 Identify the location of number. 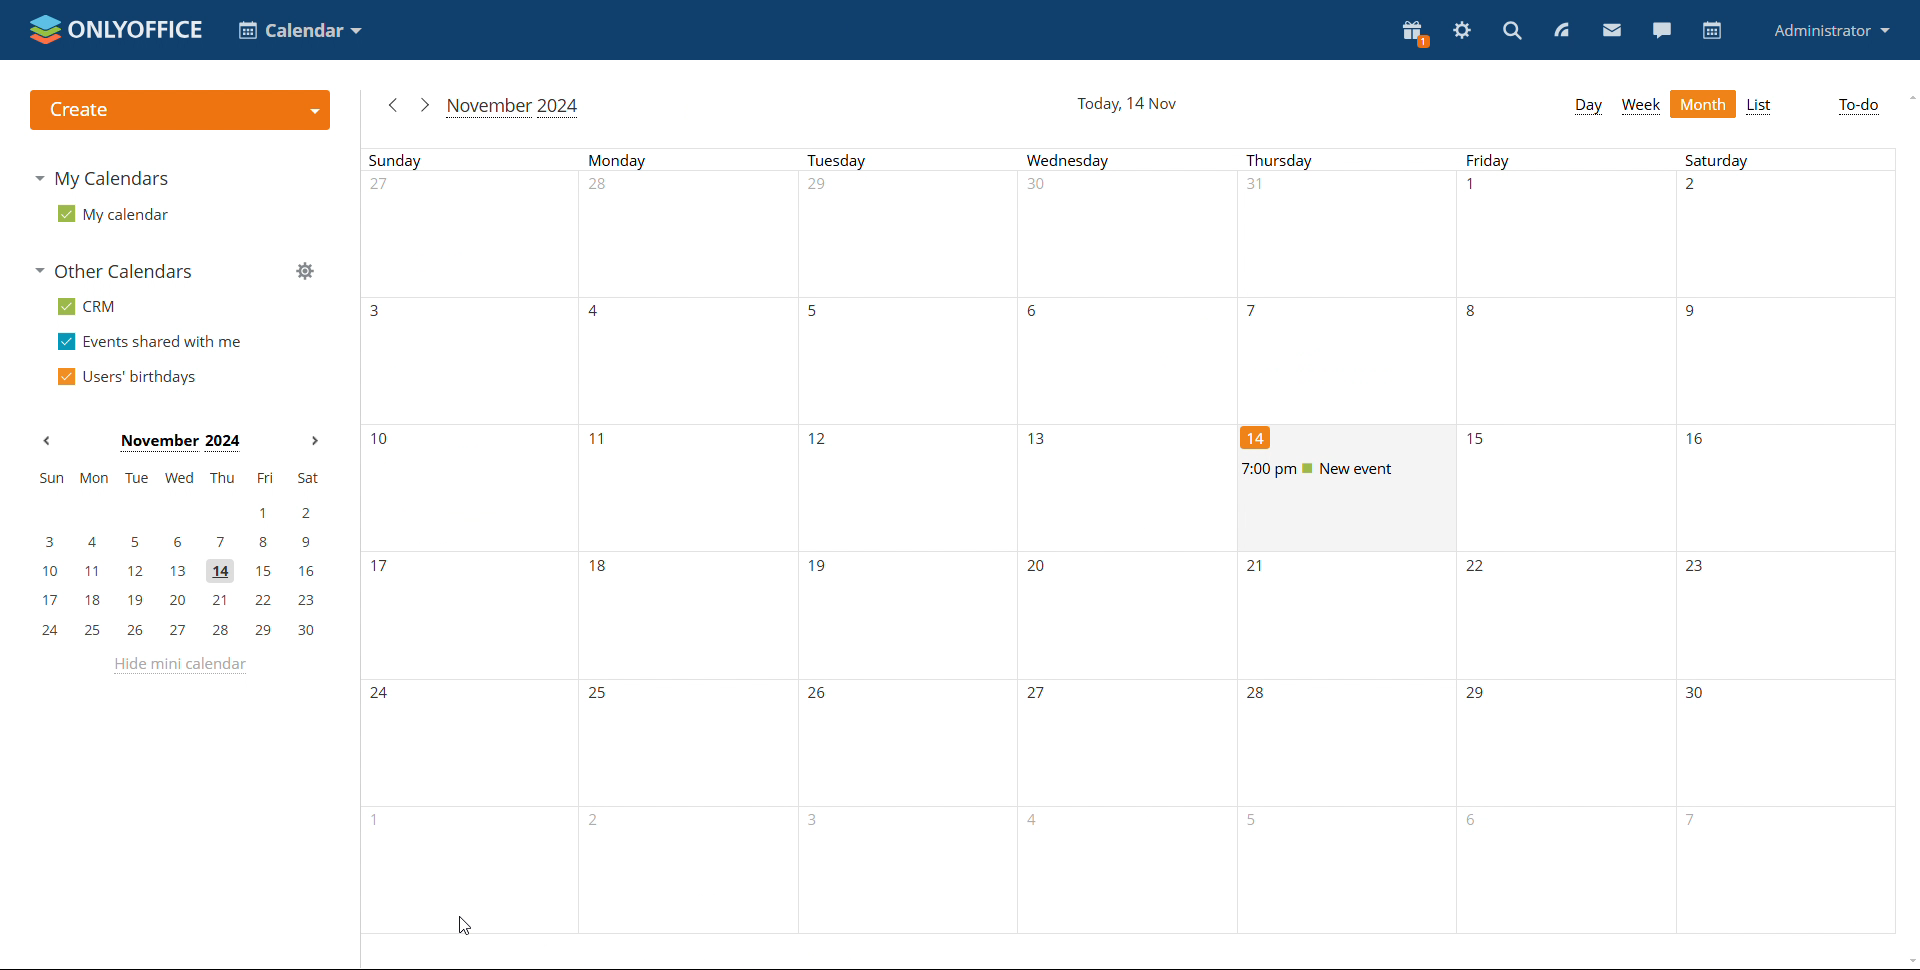
(385, 696).